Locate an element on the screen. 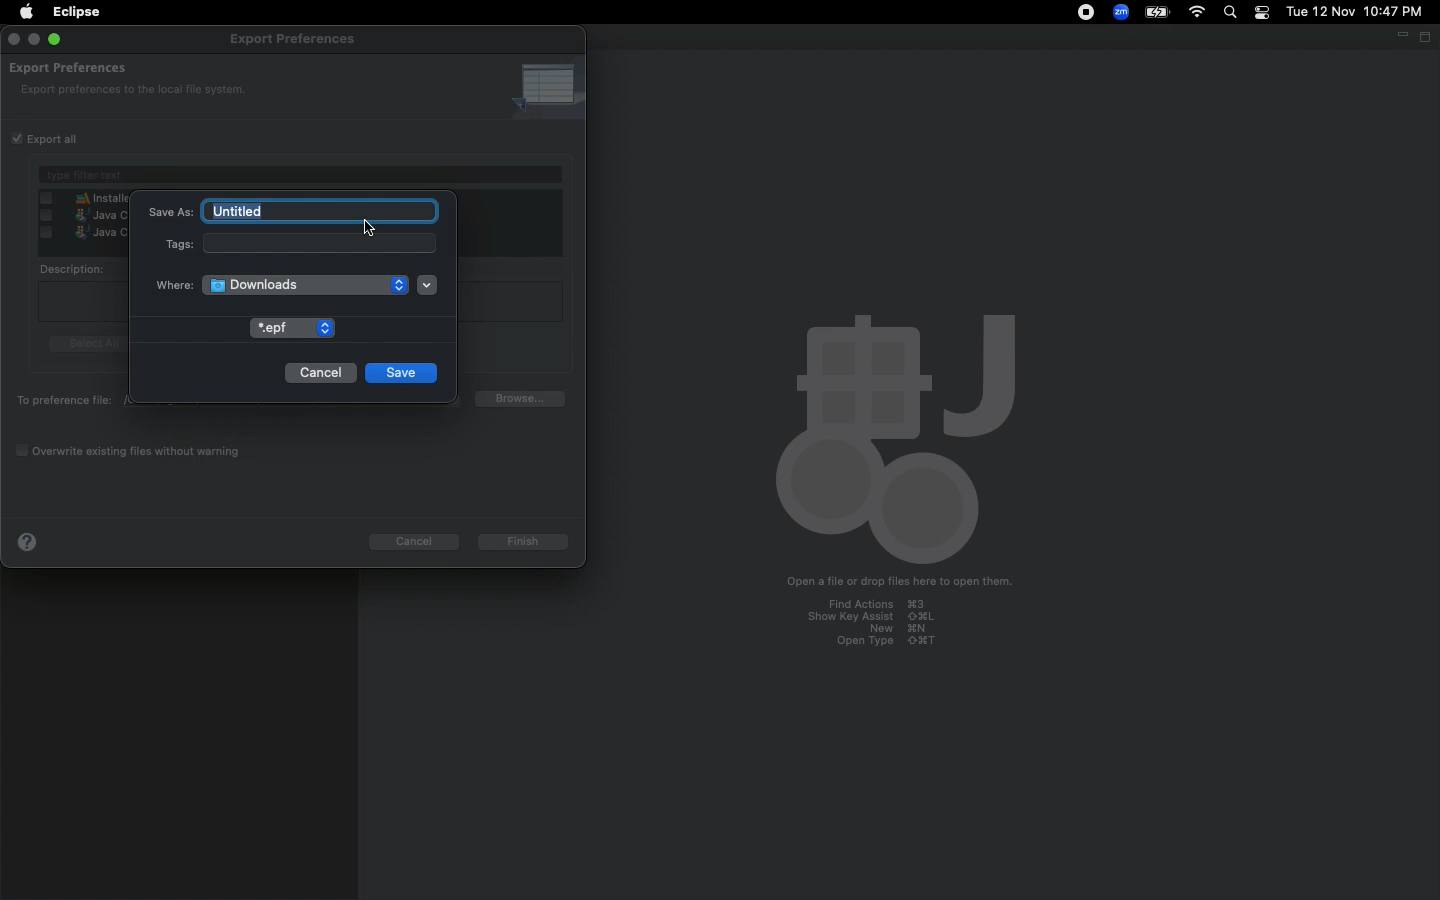 The image size is (1440, 900). show key assist  is located at coordinates (874, 617).